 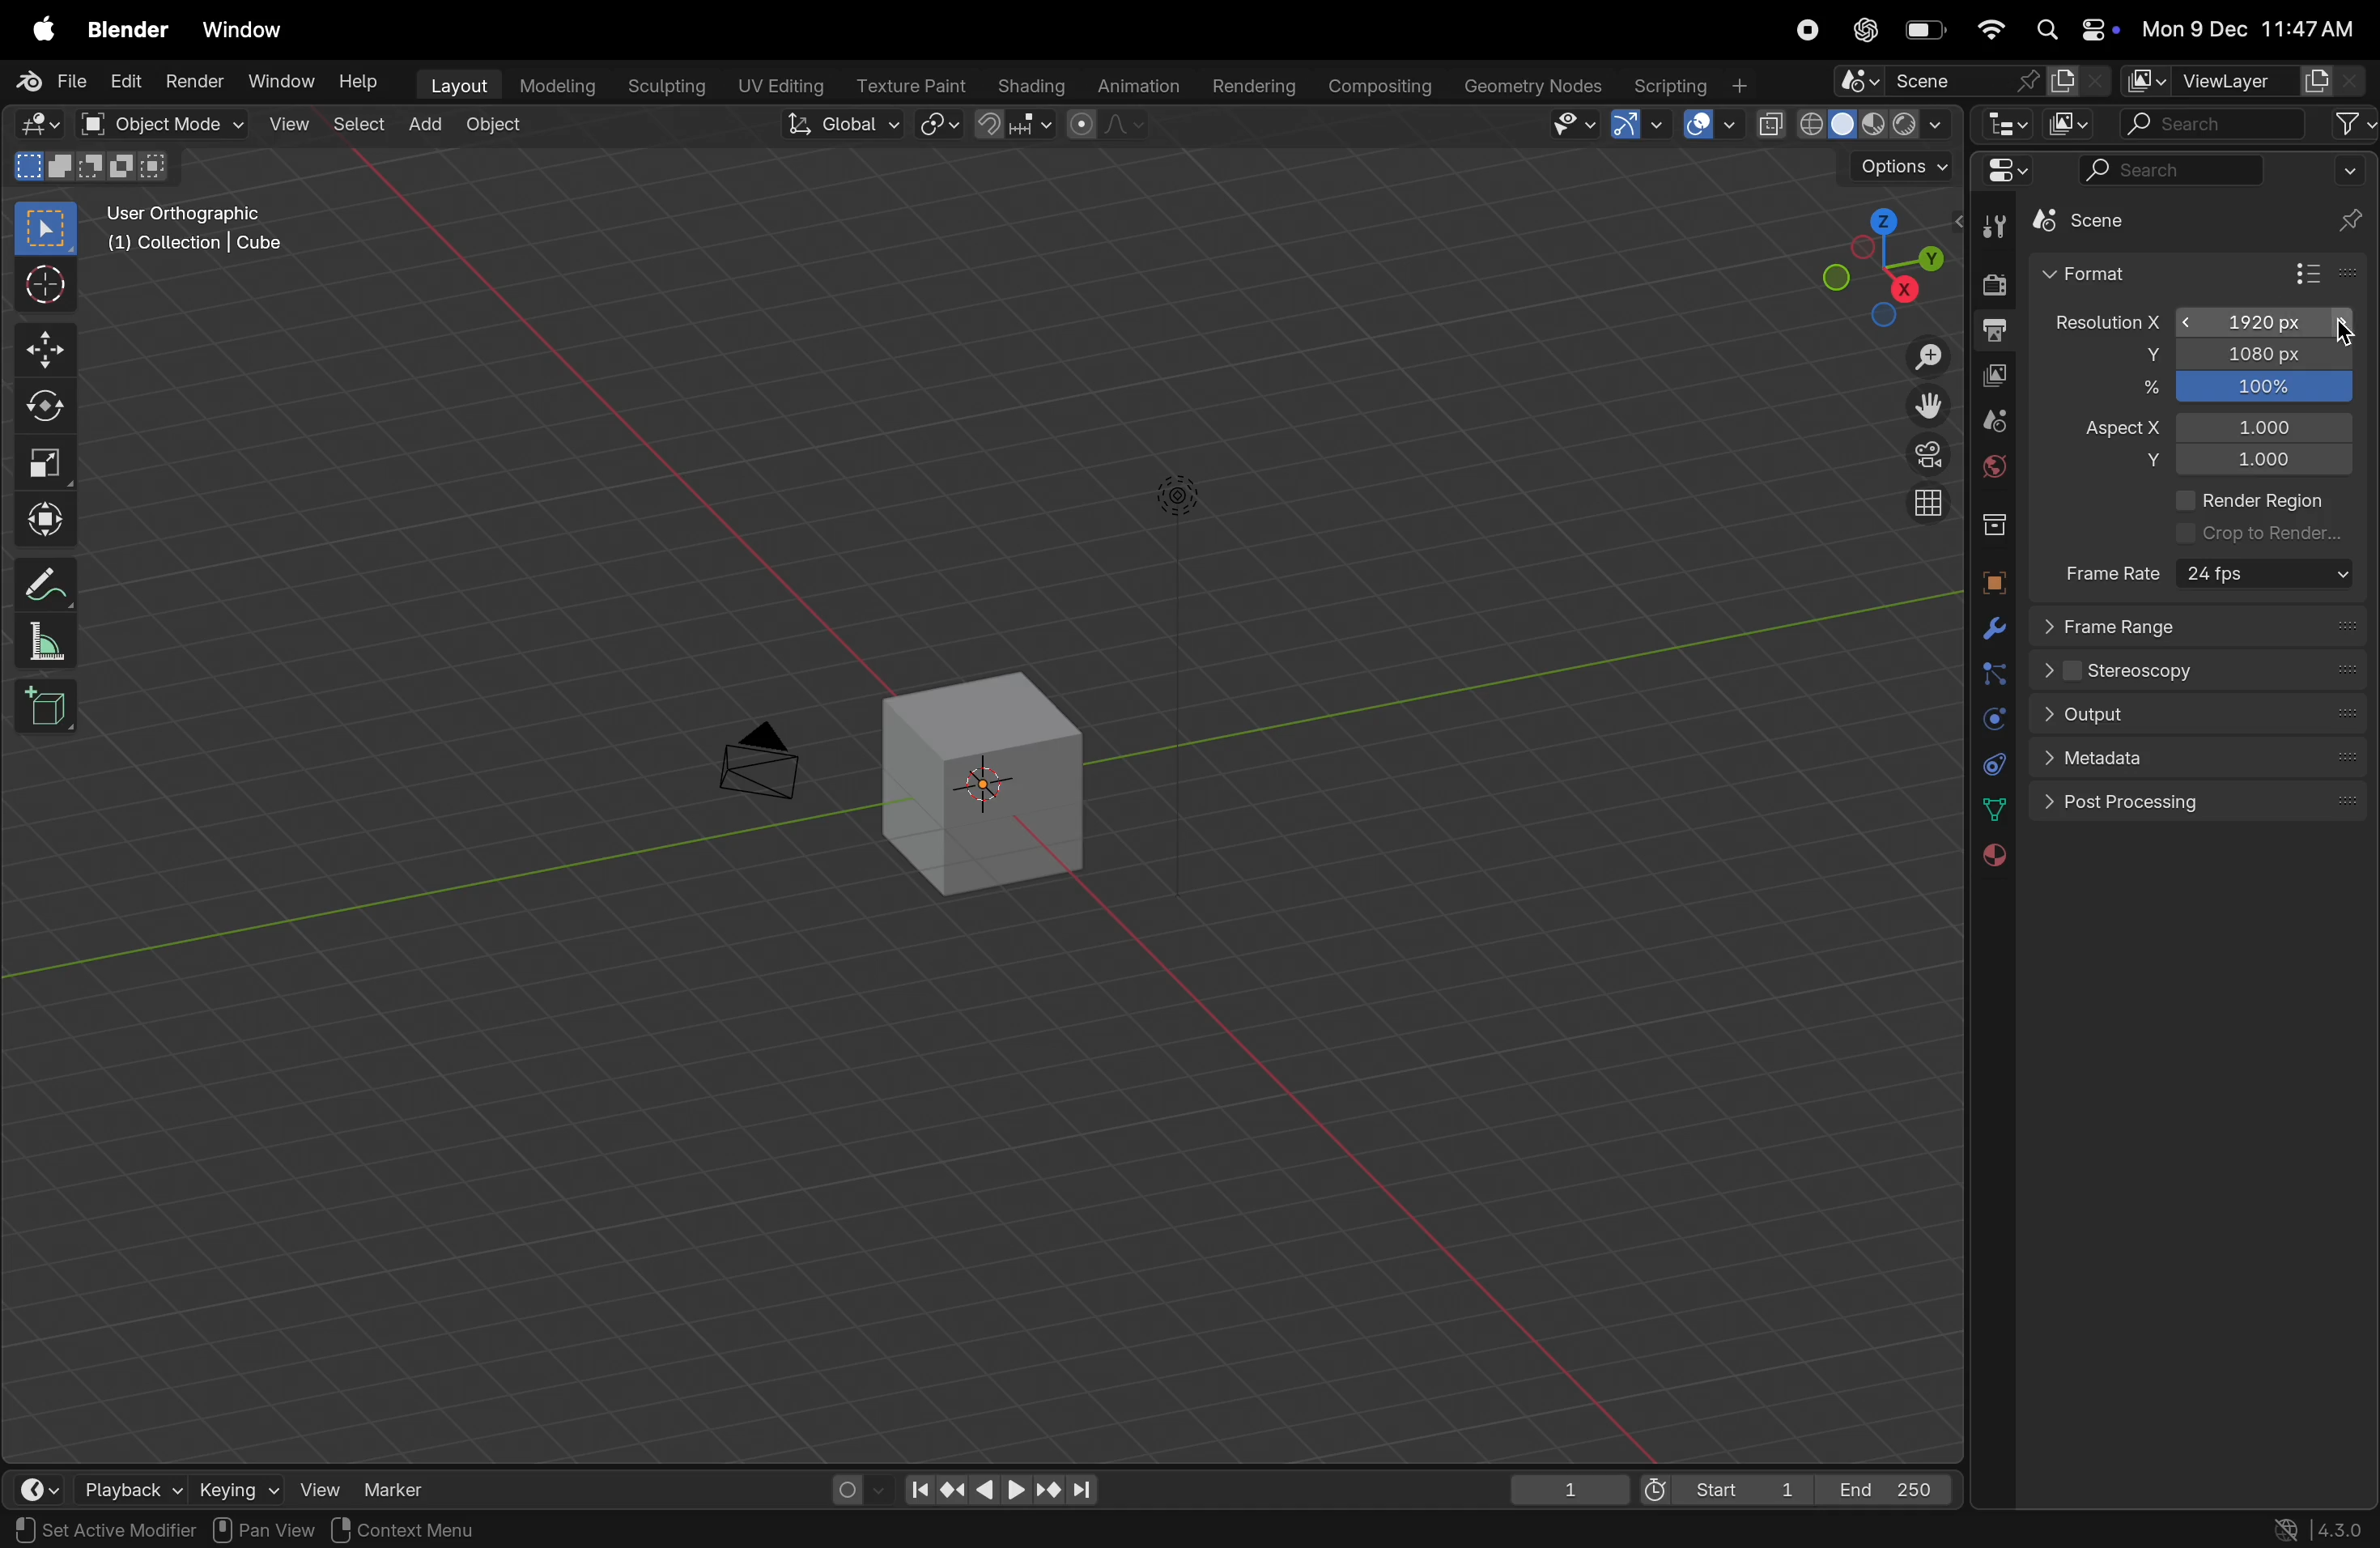 What do you see at coordinates (319, 1486) in the screenshot?
I see `view` at bounding box center [319, 1486].